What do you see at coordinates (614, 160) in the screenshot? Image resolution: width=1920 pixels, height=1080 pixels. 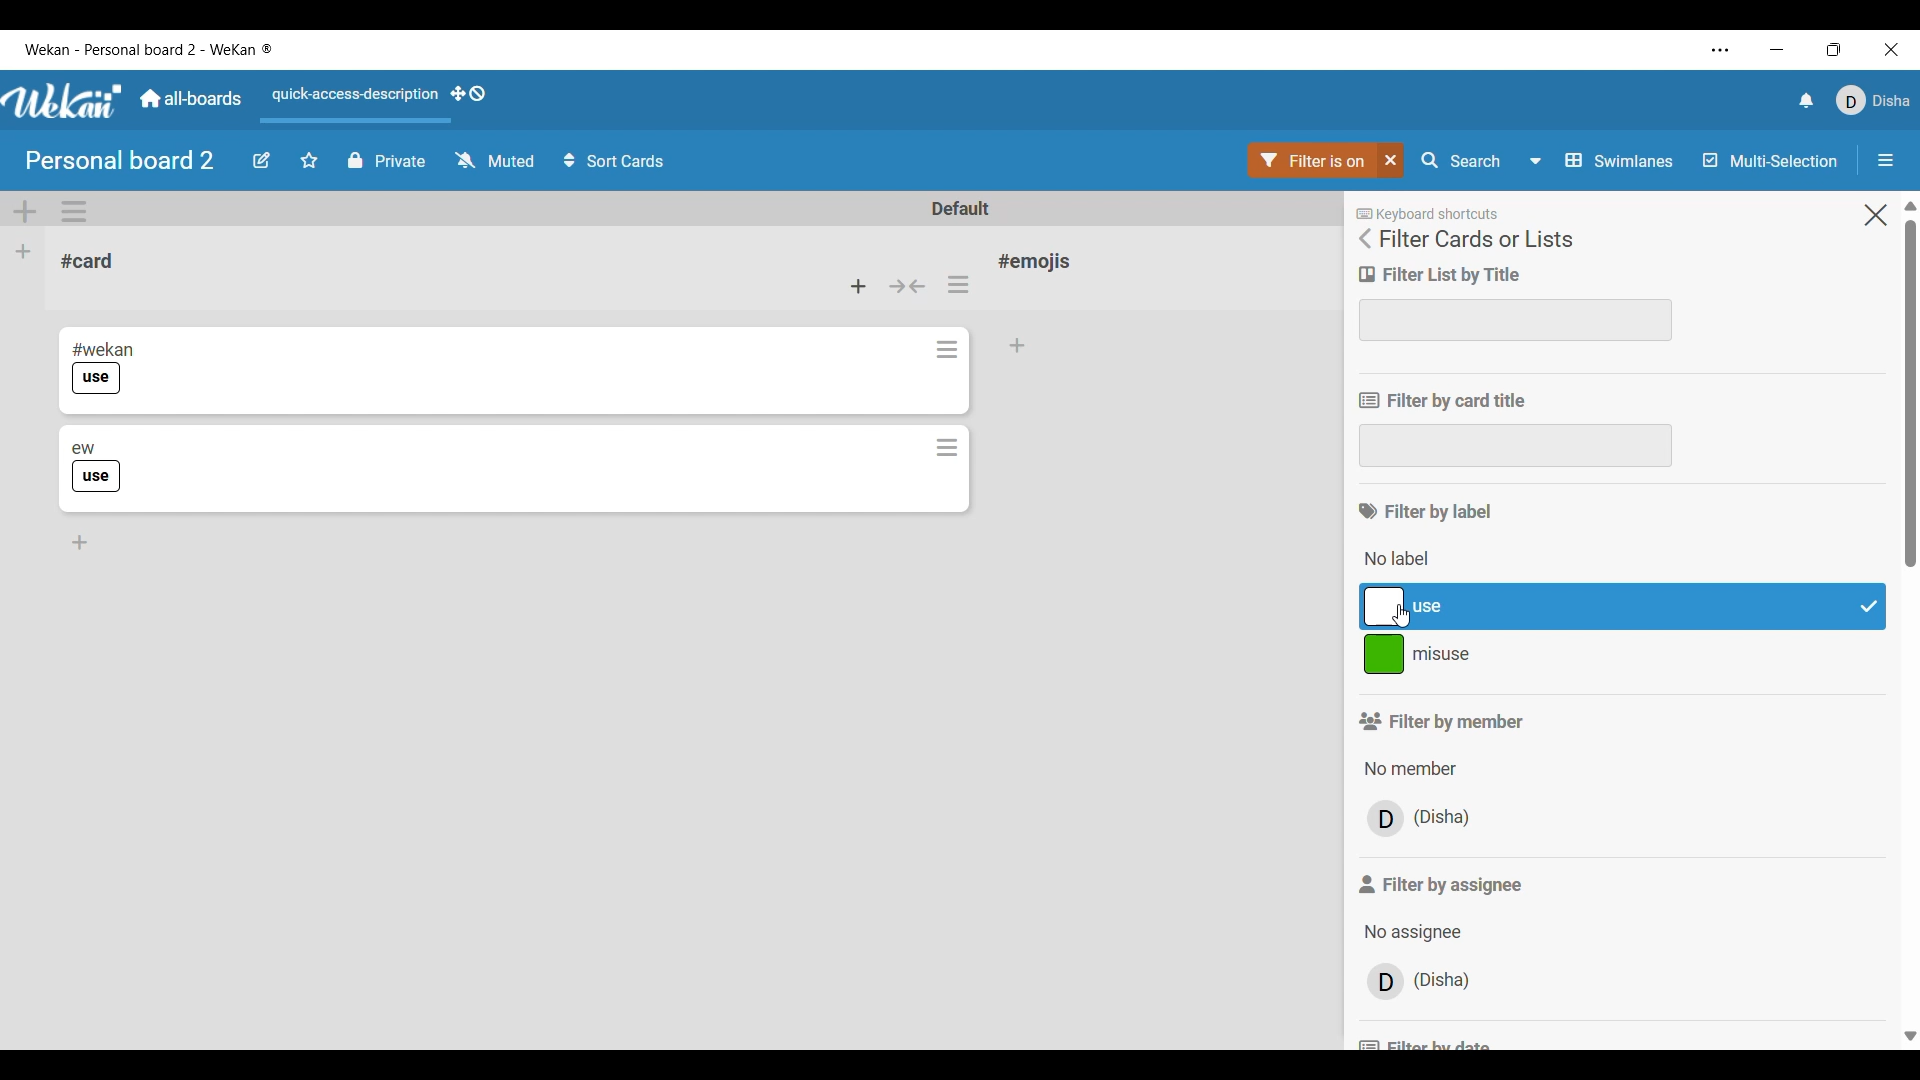 I see `Sort card options` at bounding box center [614, 160].